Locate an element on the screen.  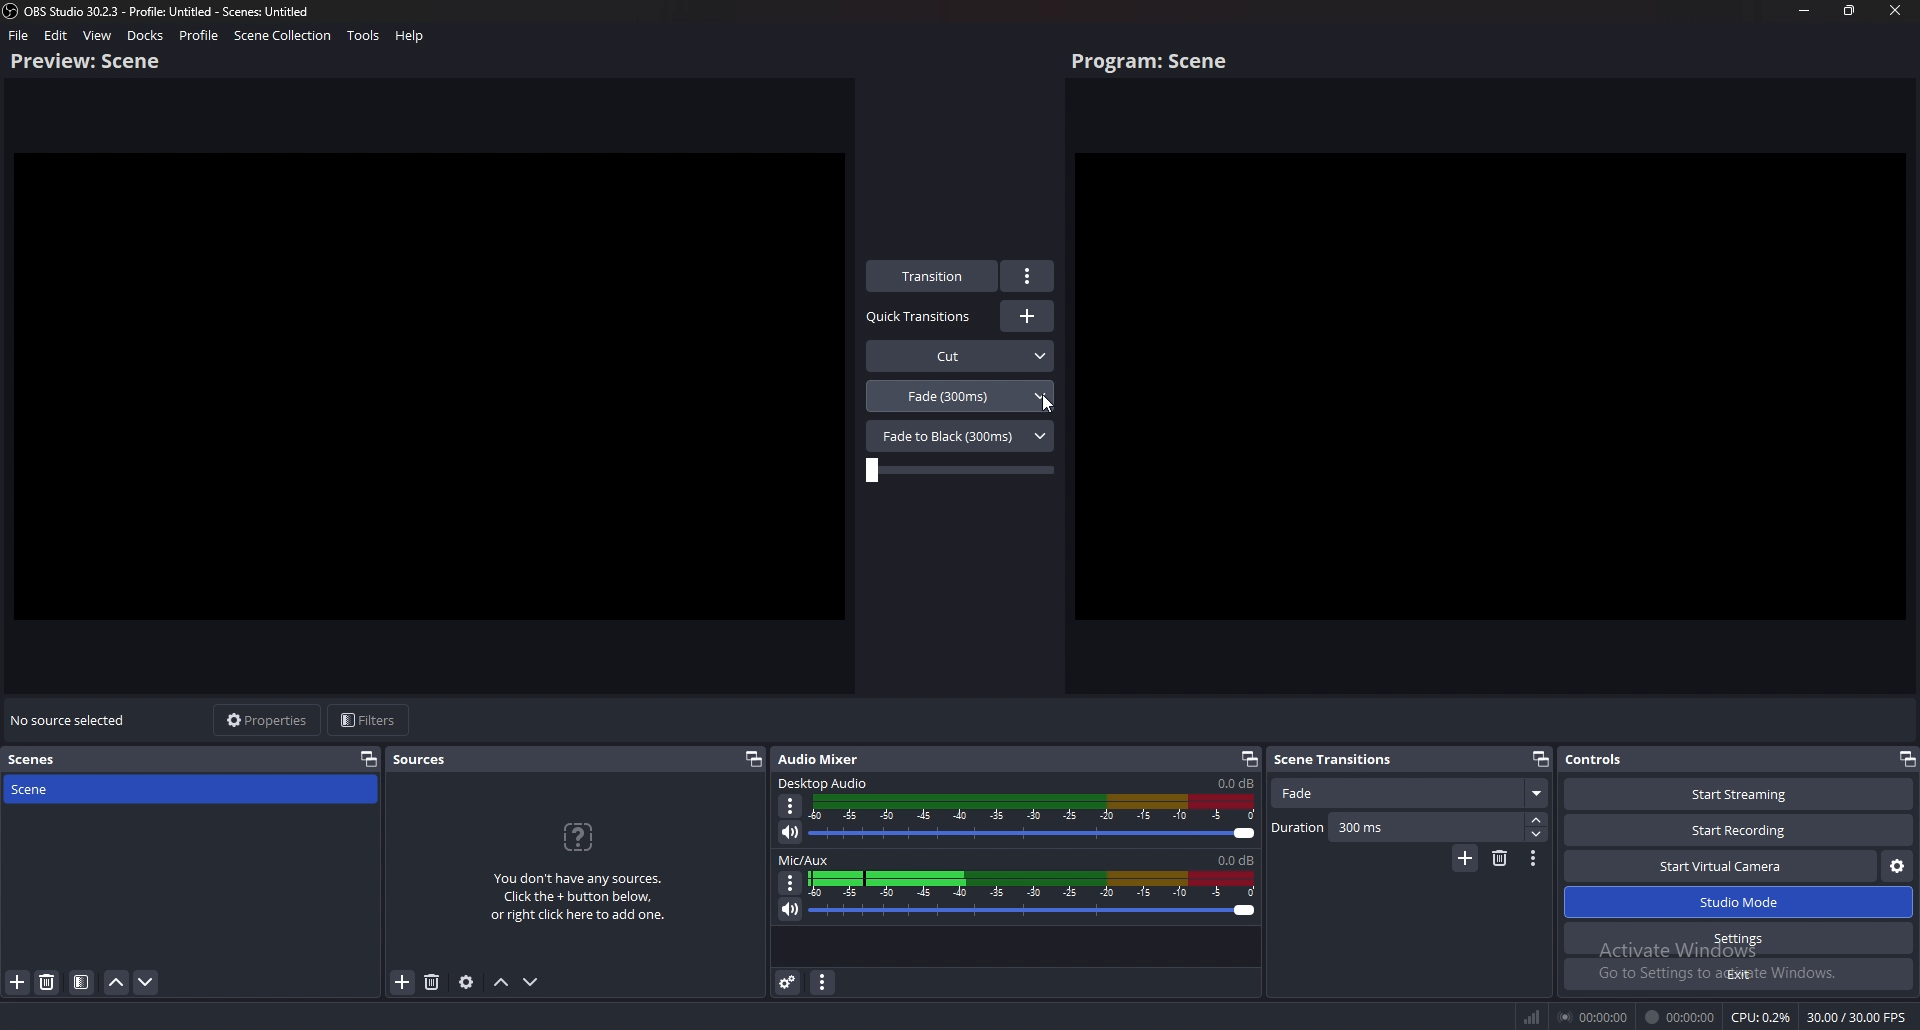
Seen transitions  is located at coordinates (1339, 758).